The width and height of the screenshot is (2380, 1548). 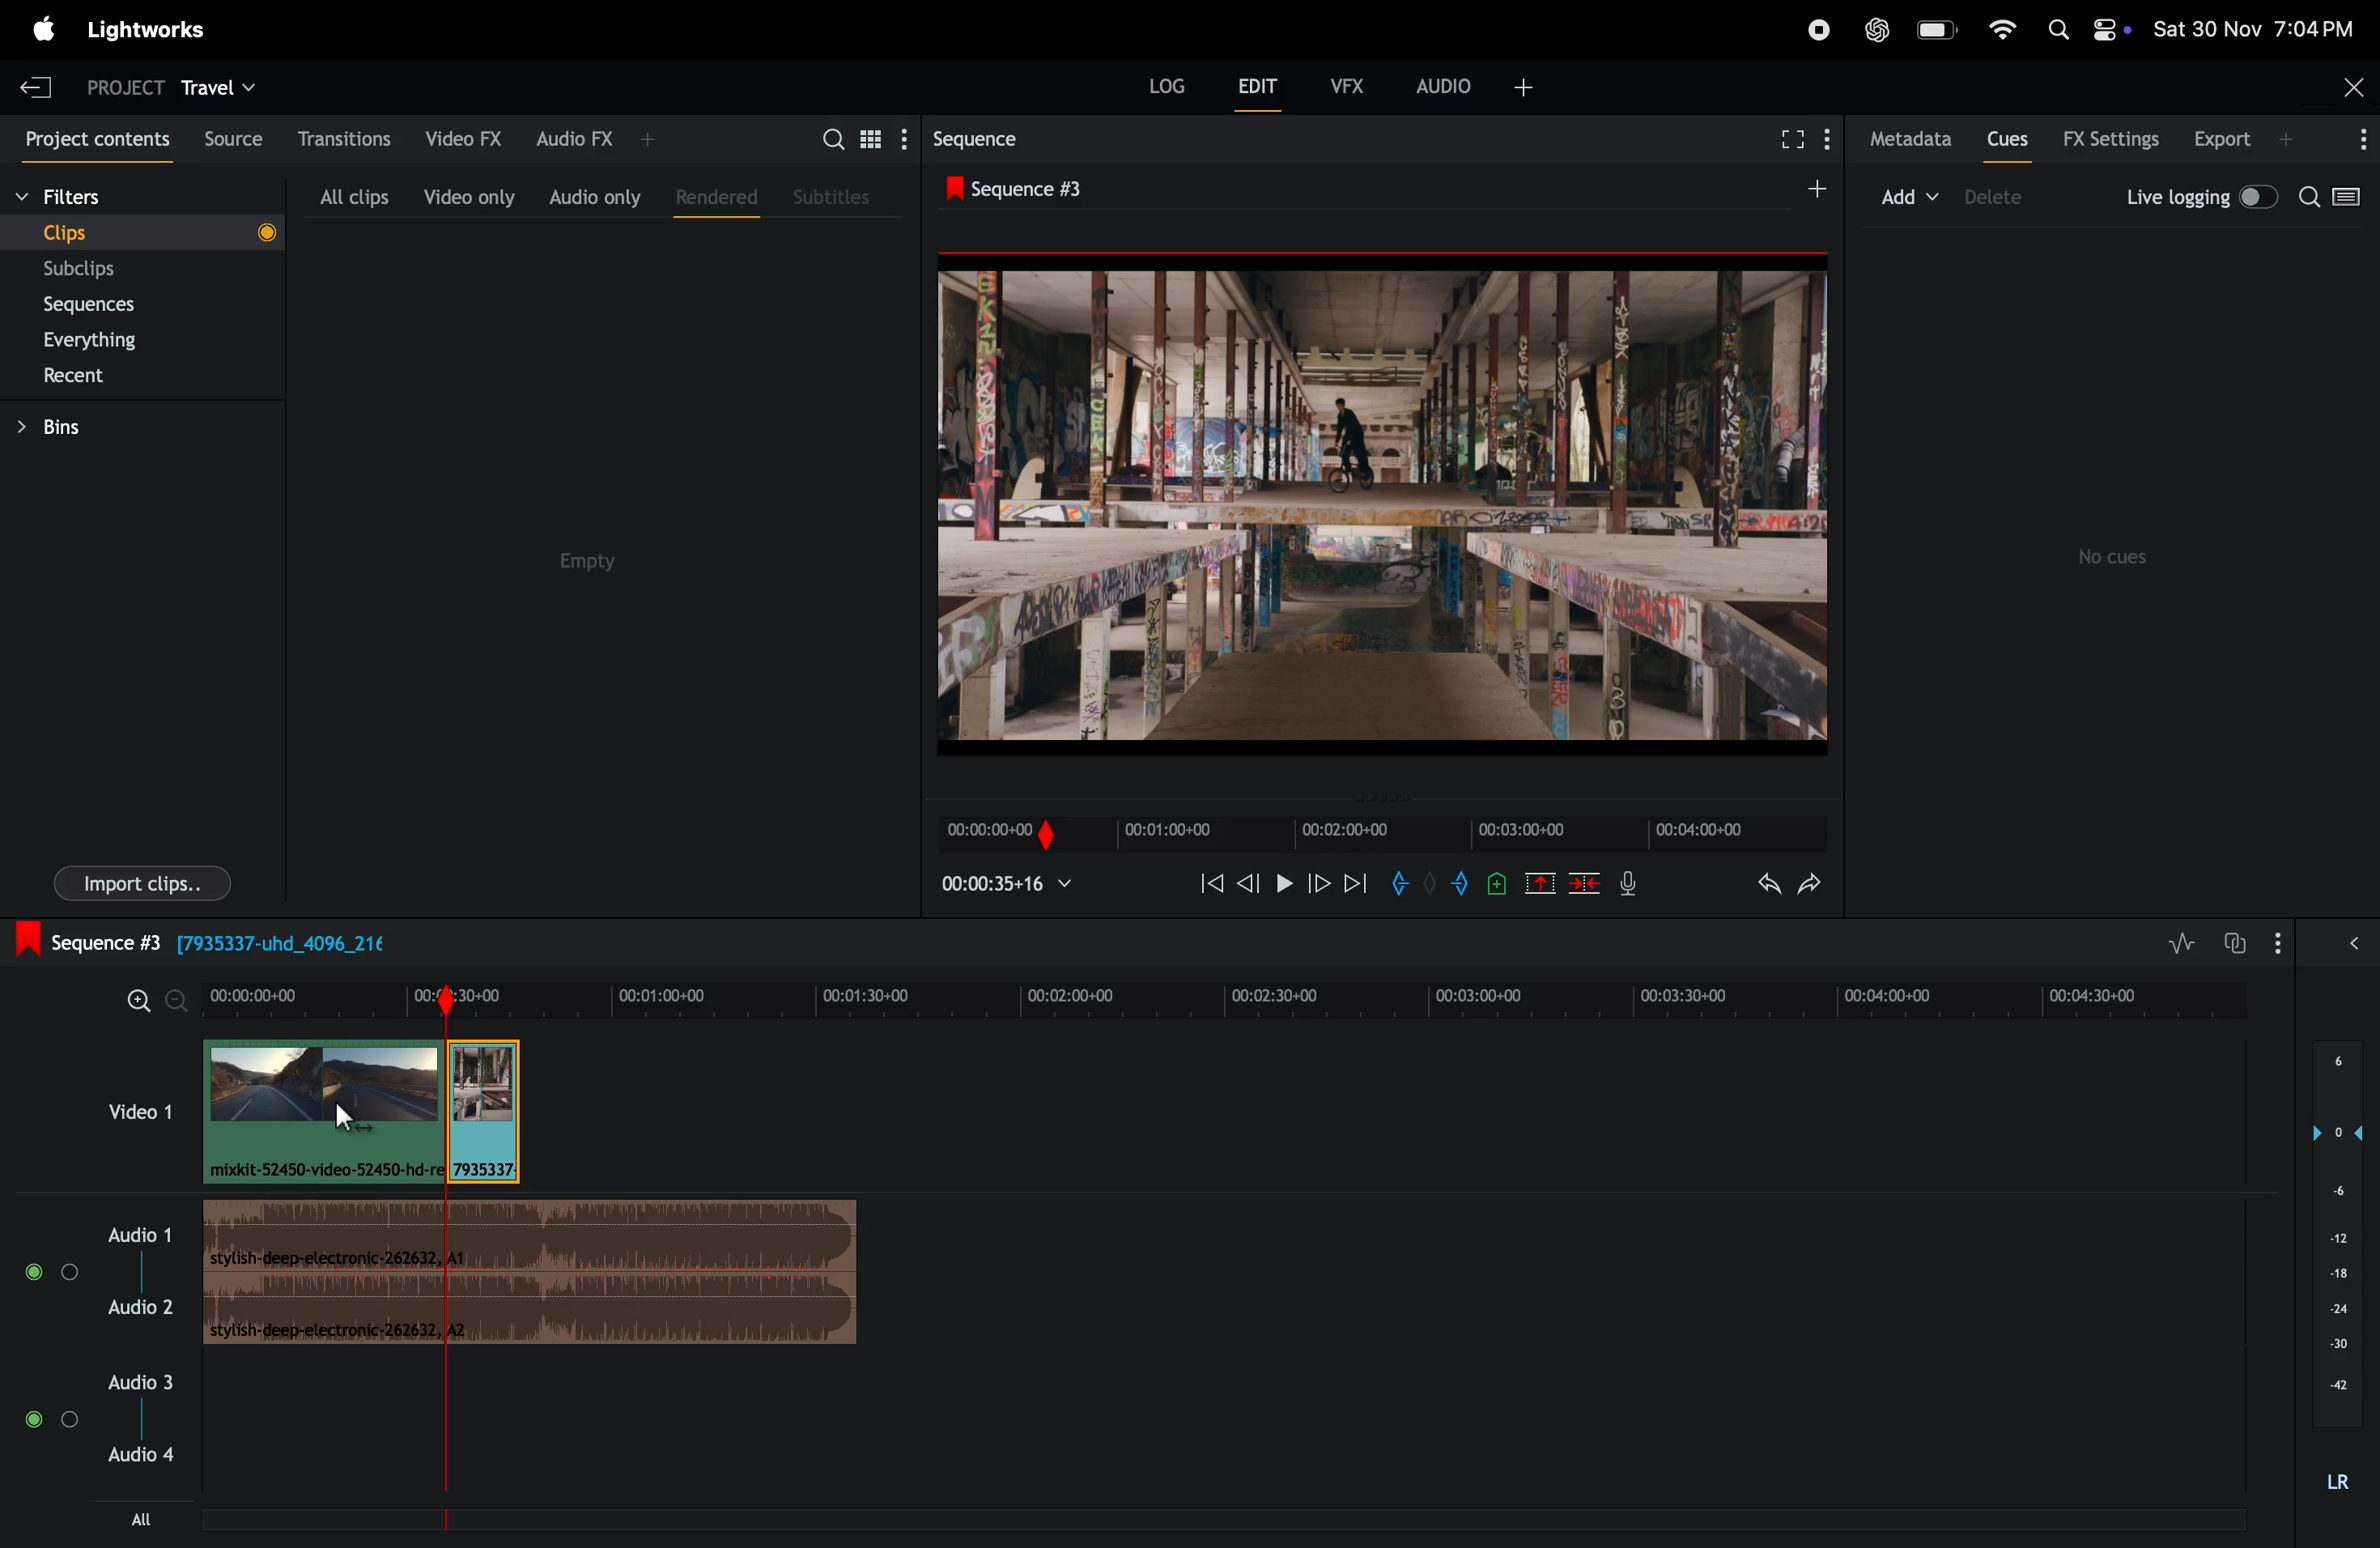 What do you see at coordinates (224, 85) in the screenshot?
I see `travel` at bounding box center [224, 85].